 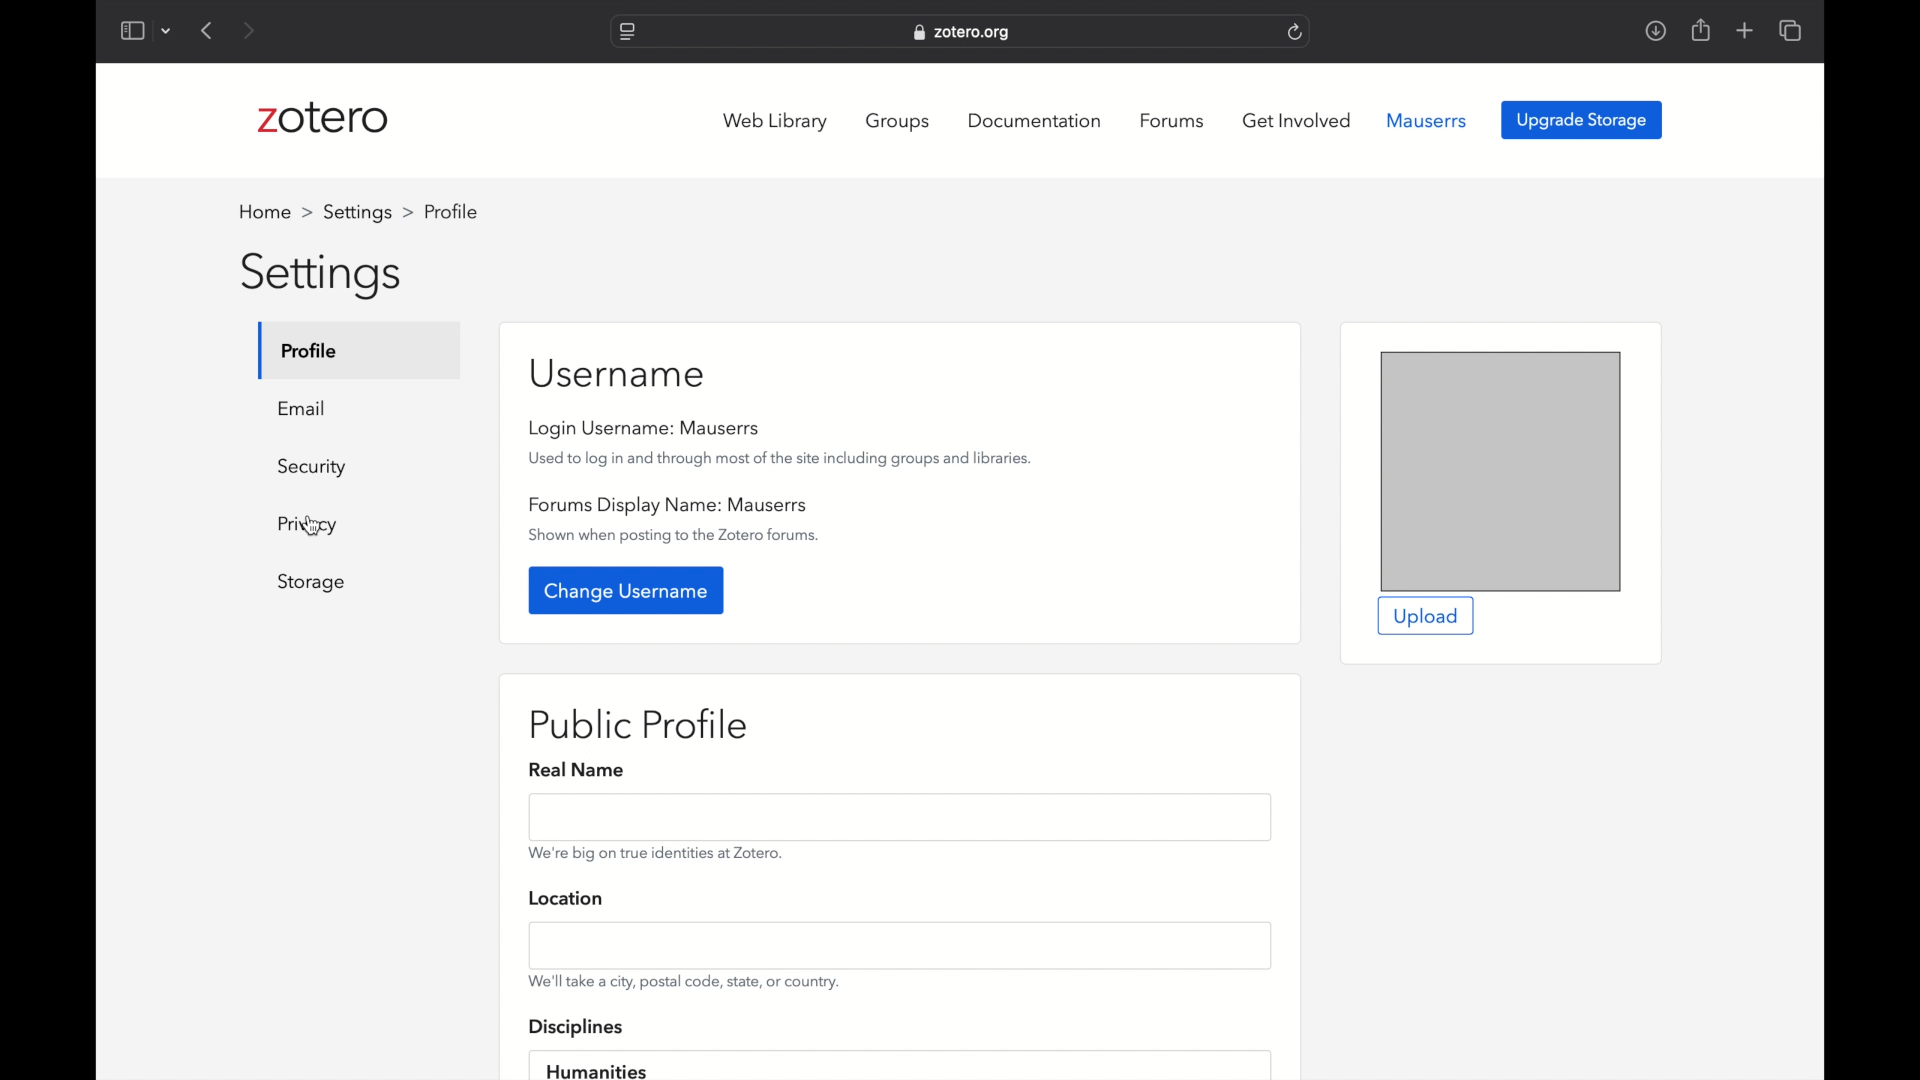 I want to click on home, so click(x=275, y=212).